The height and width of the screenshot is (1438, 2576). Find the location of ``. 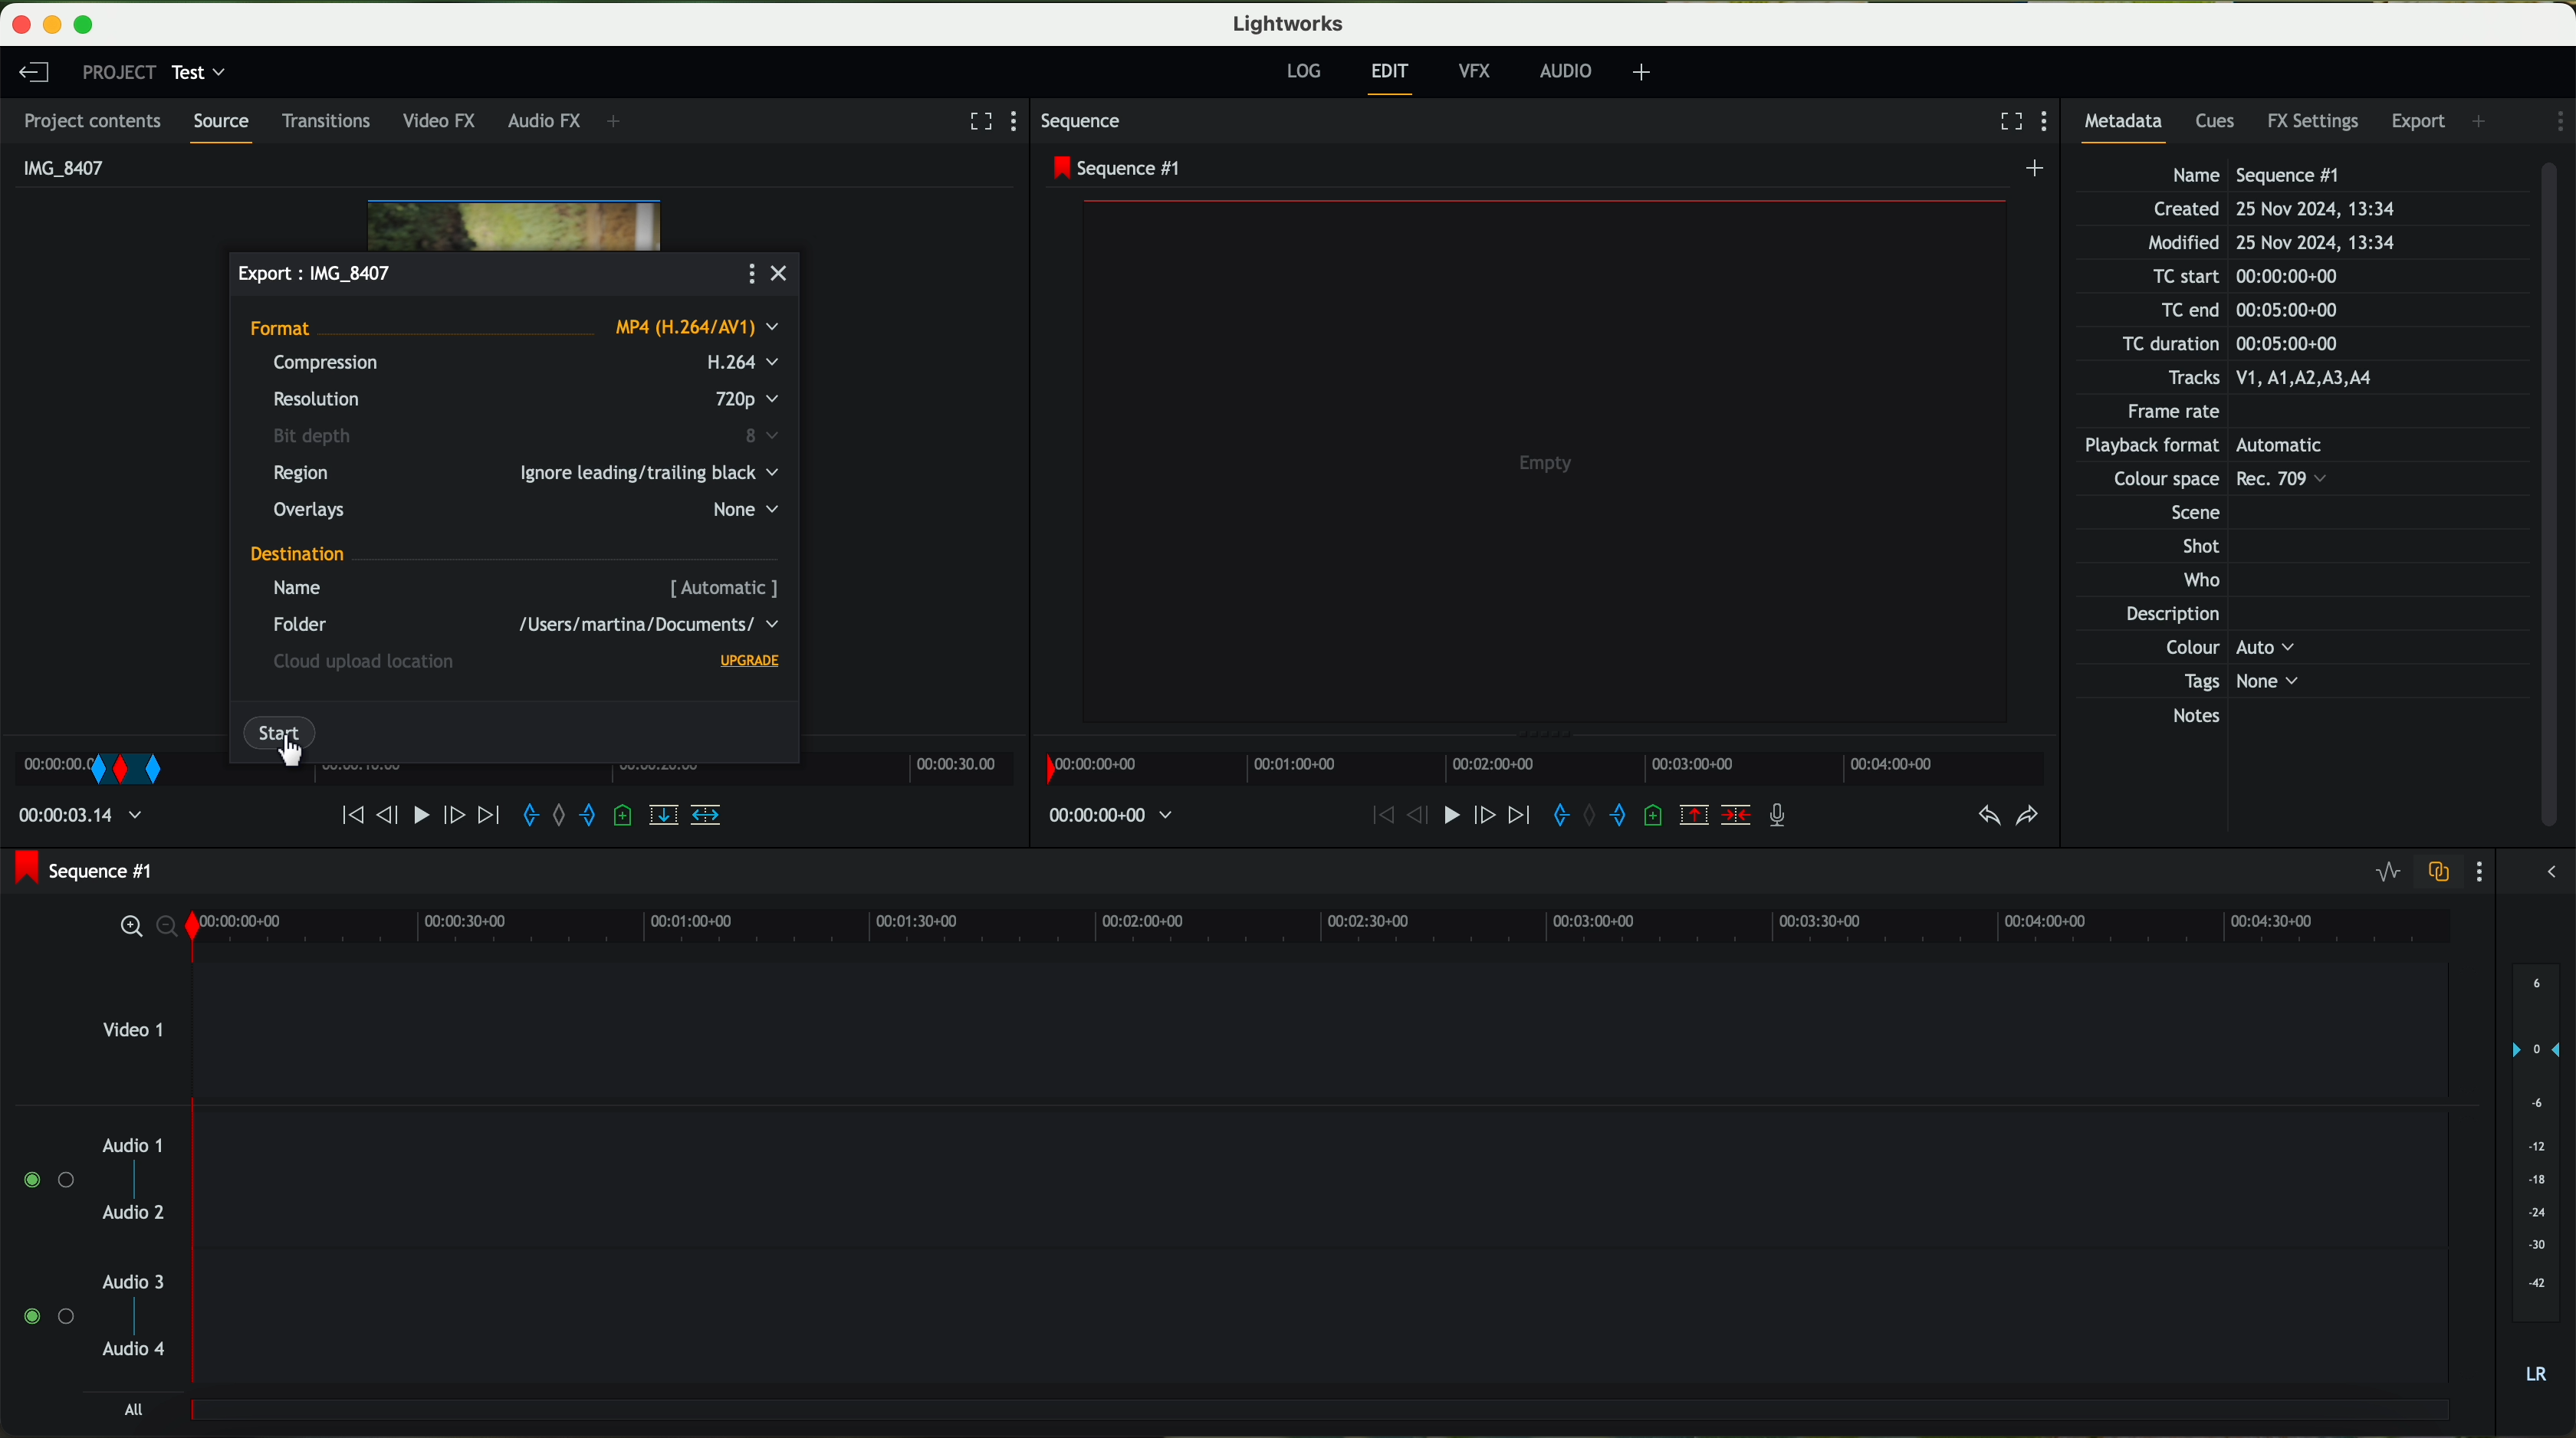

 is located at coordinates (2222, 447).